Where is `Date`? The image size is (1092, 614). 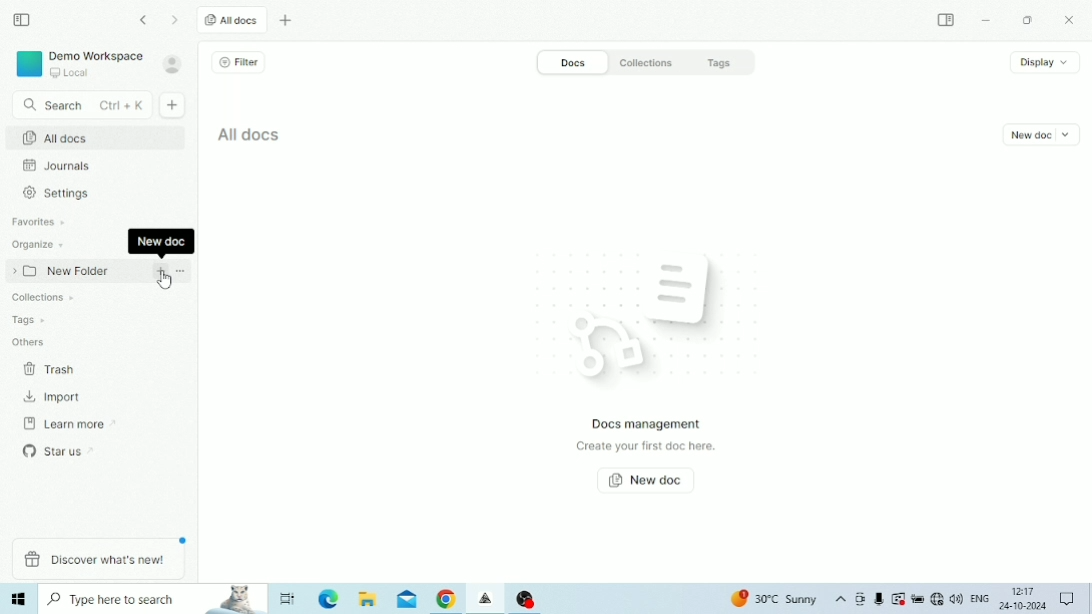 Date is located at coordinates (1022, 606).